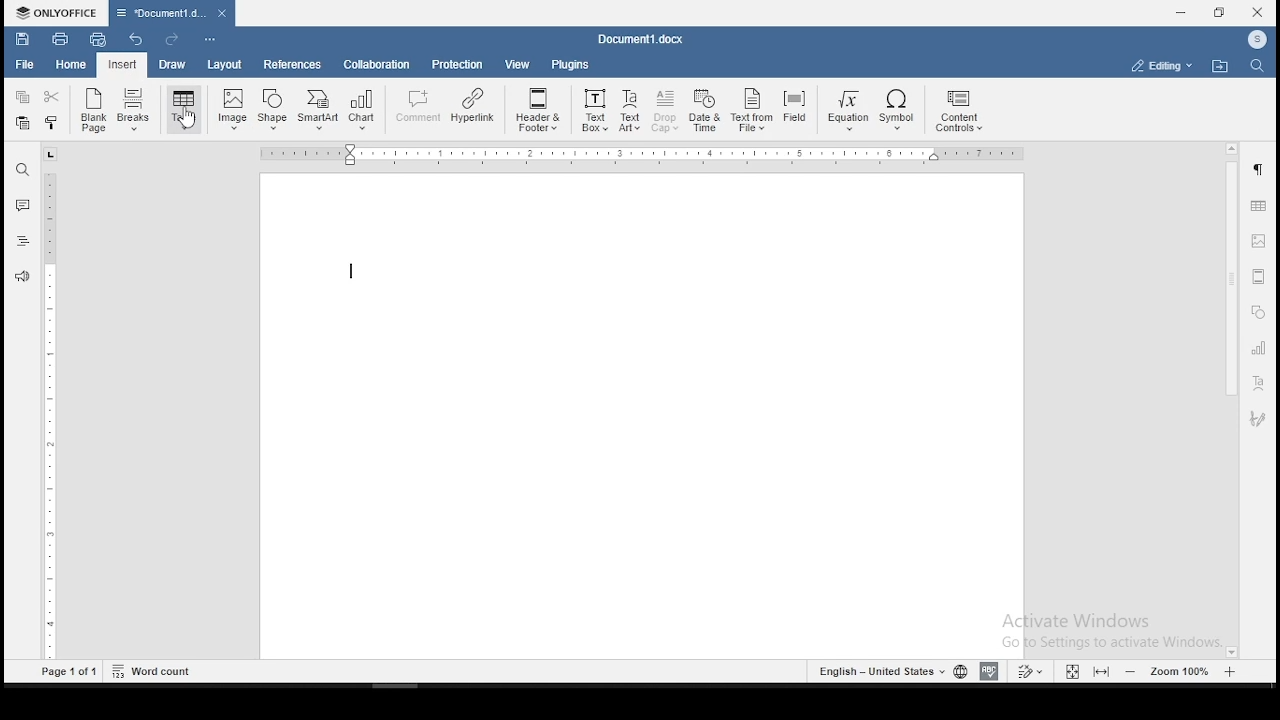 This screenshot has width=1280, height=720. I want to click on quick print, so click(98, 39).